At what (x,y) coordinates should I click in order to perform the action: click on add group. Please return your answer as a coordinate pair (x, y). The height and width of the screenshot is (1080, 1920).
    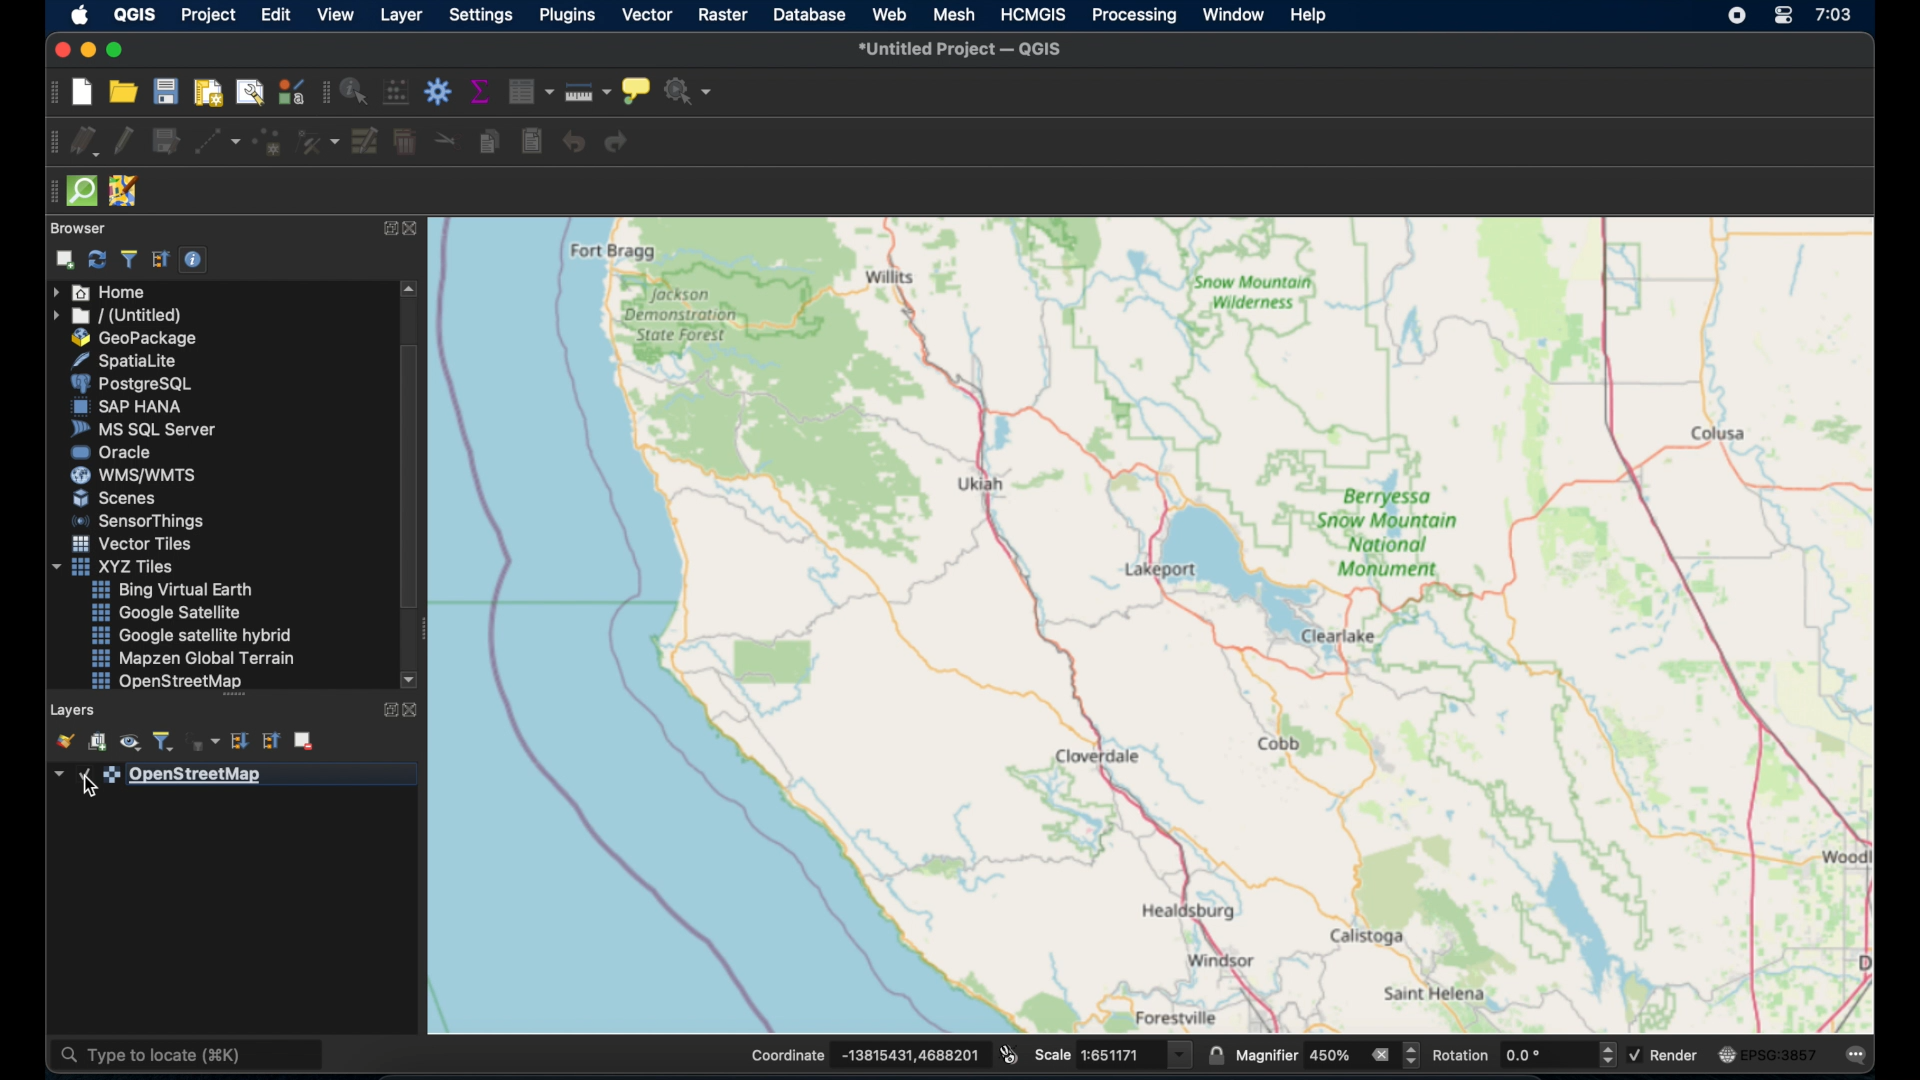
    Looking at the image, I should click on (96, 741).